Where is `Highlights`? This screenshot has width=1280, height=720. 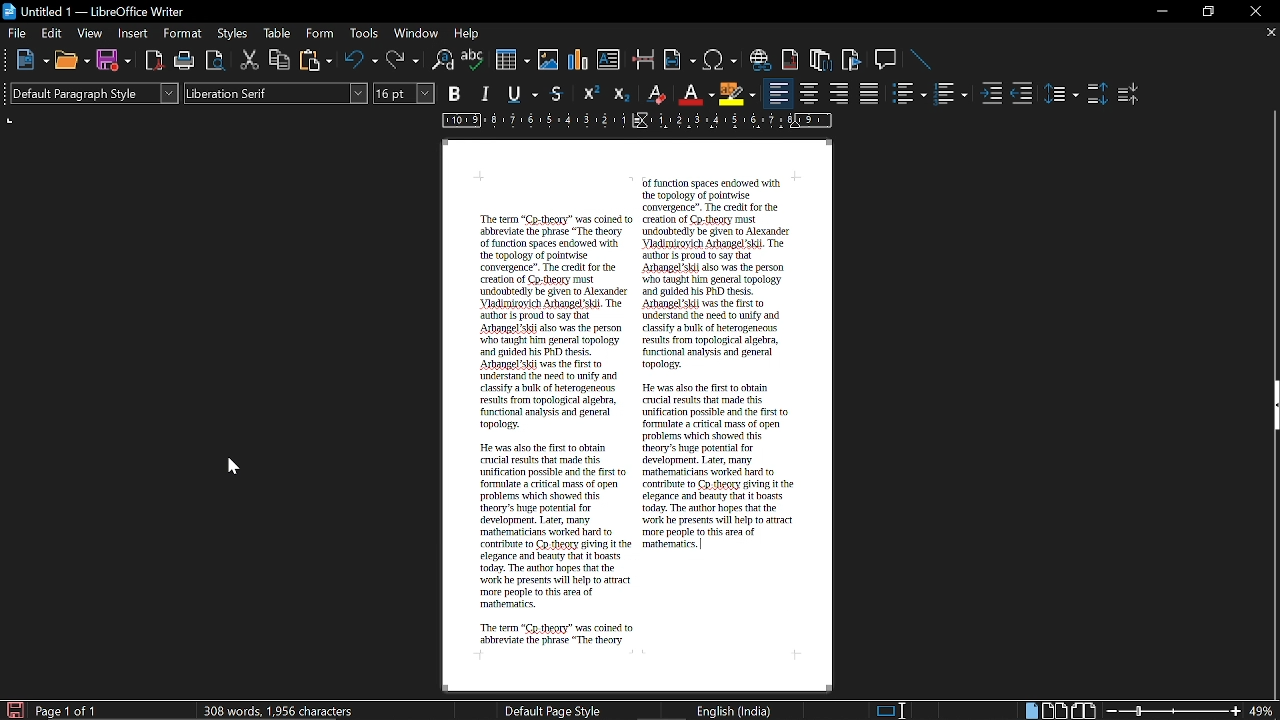
Highlights is located at coordinates (738, 94).